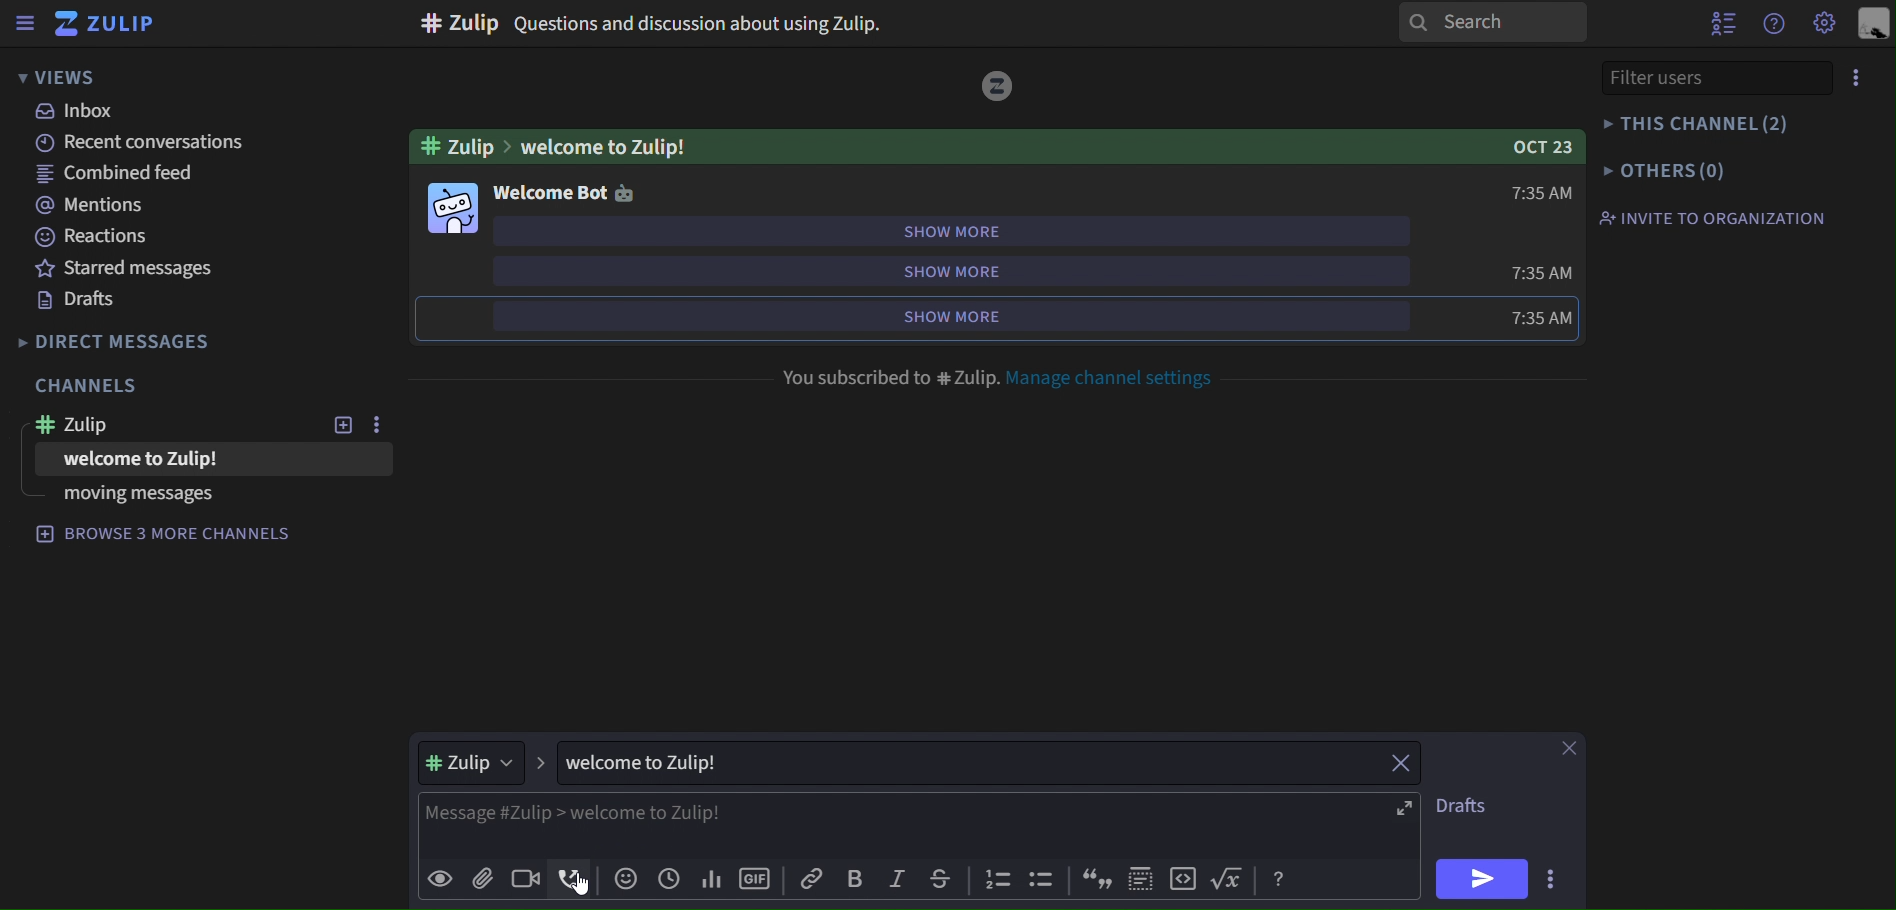 Image resolution: width=1896 pixels, height=910 pixels. Describe the element at coordinates (437, 876) in the screenshot. I see `preview` at that location.